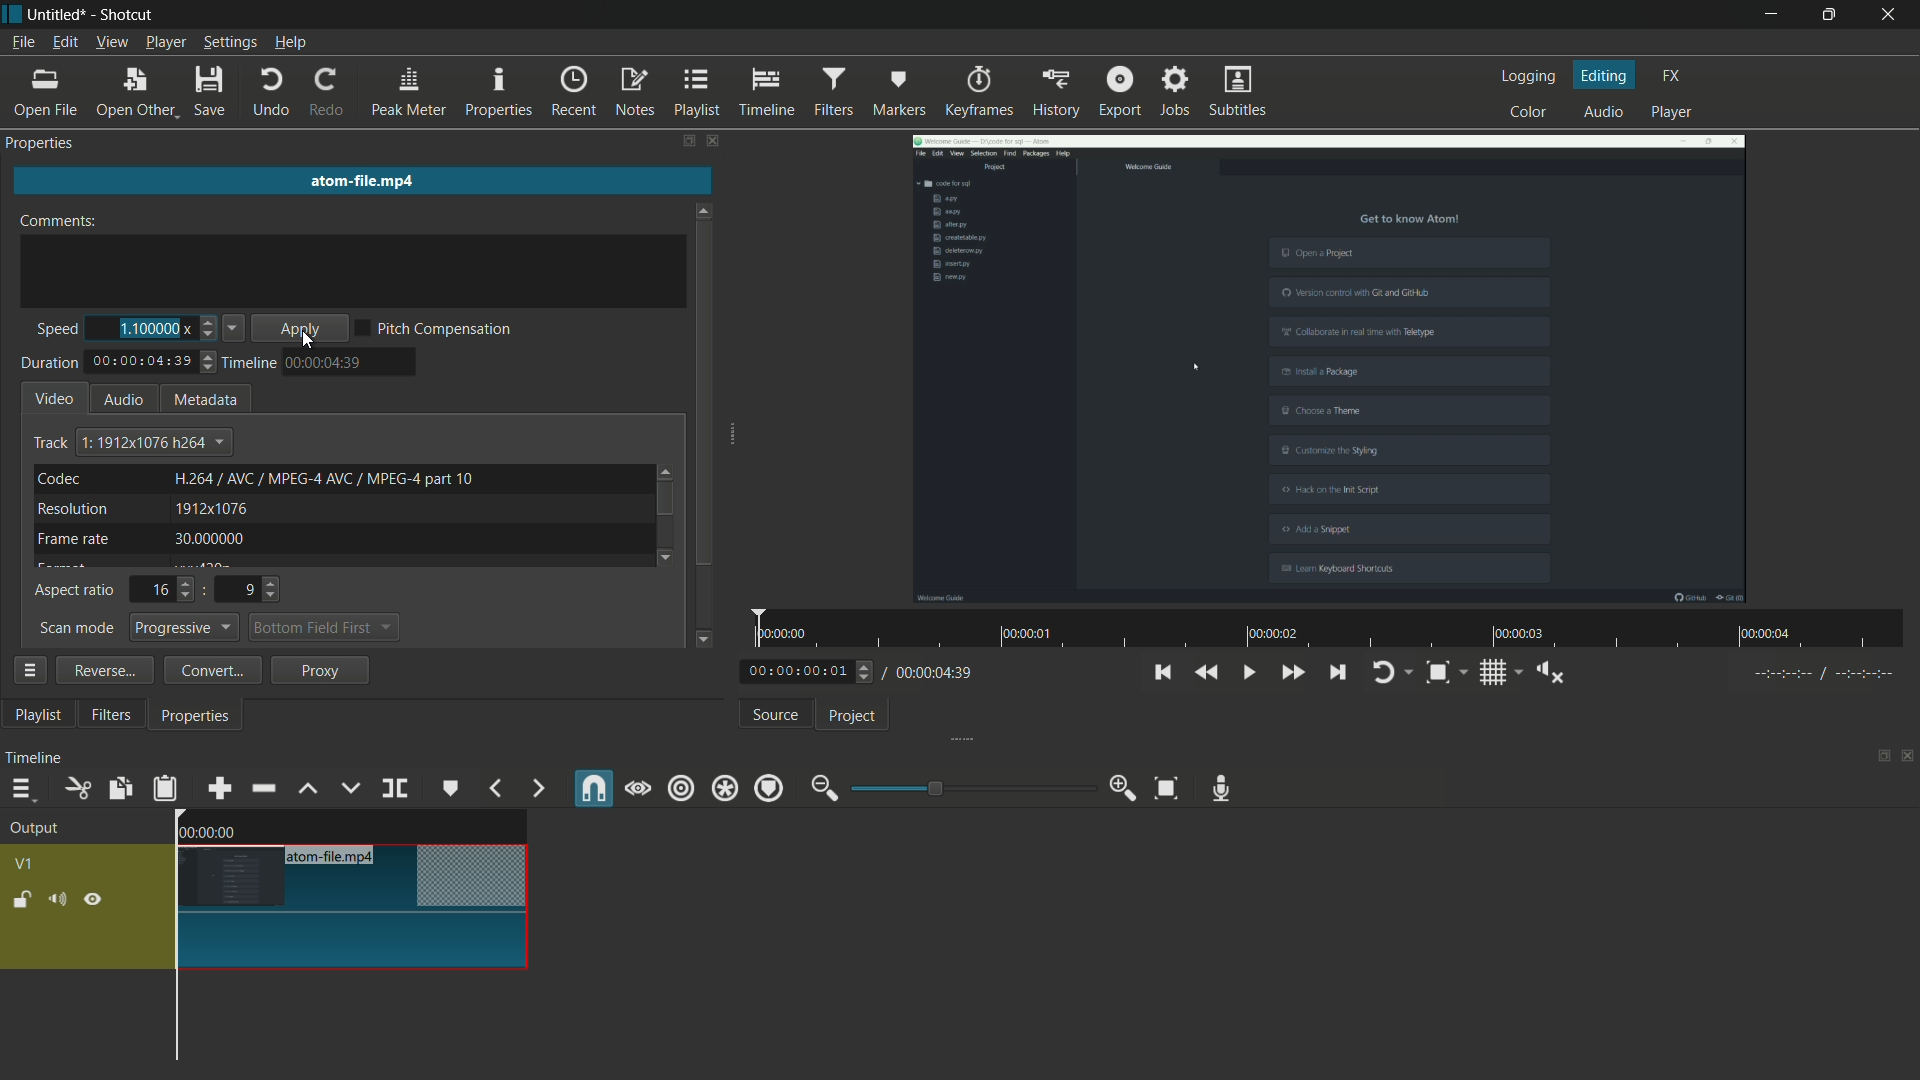 The width and height of the screenshot is (1920, 1080). Describe the element at coordinates (56, 397) in the screenshot. I see `video` at that location.